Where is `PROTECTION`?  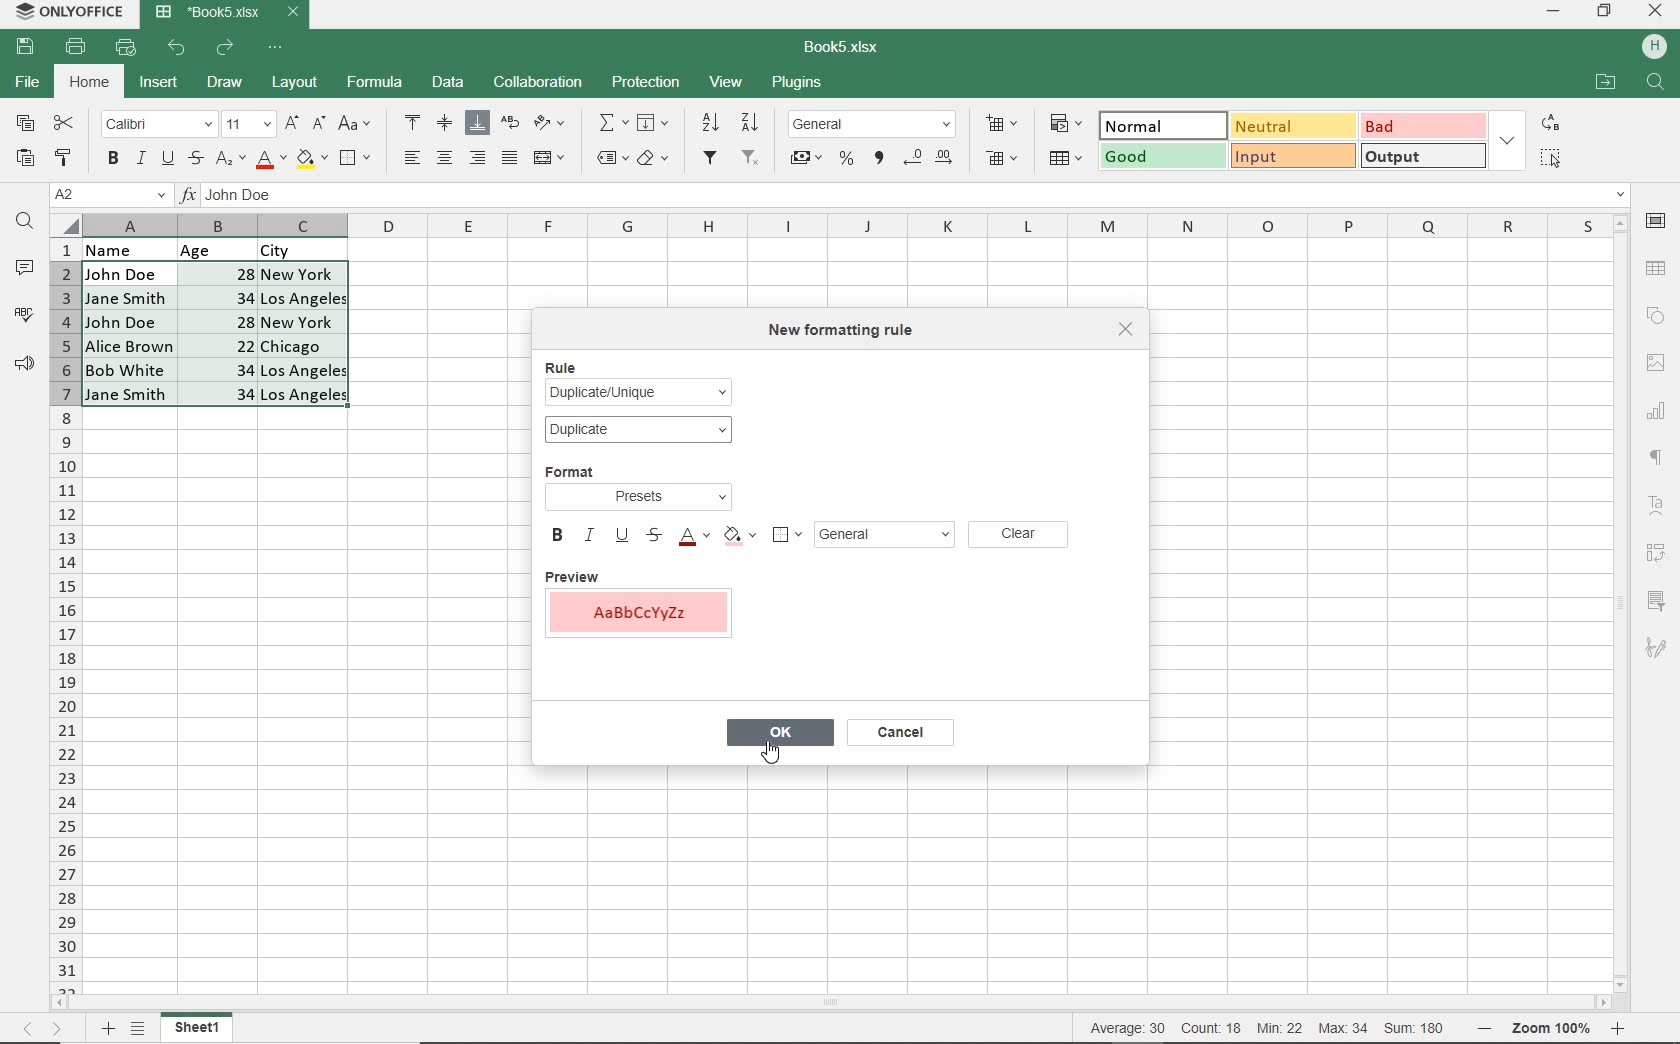 PROTECTION is located at coordinates (646, 82).